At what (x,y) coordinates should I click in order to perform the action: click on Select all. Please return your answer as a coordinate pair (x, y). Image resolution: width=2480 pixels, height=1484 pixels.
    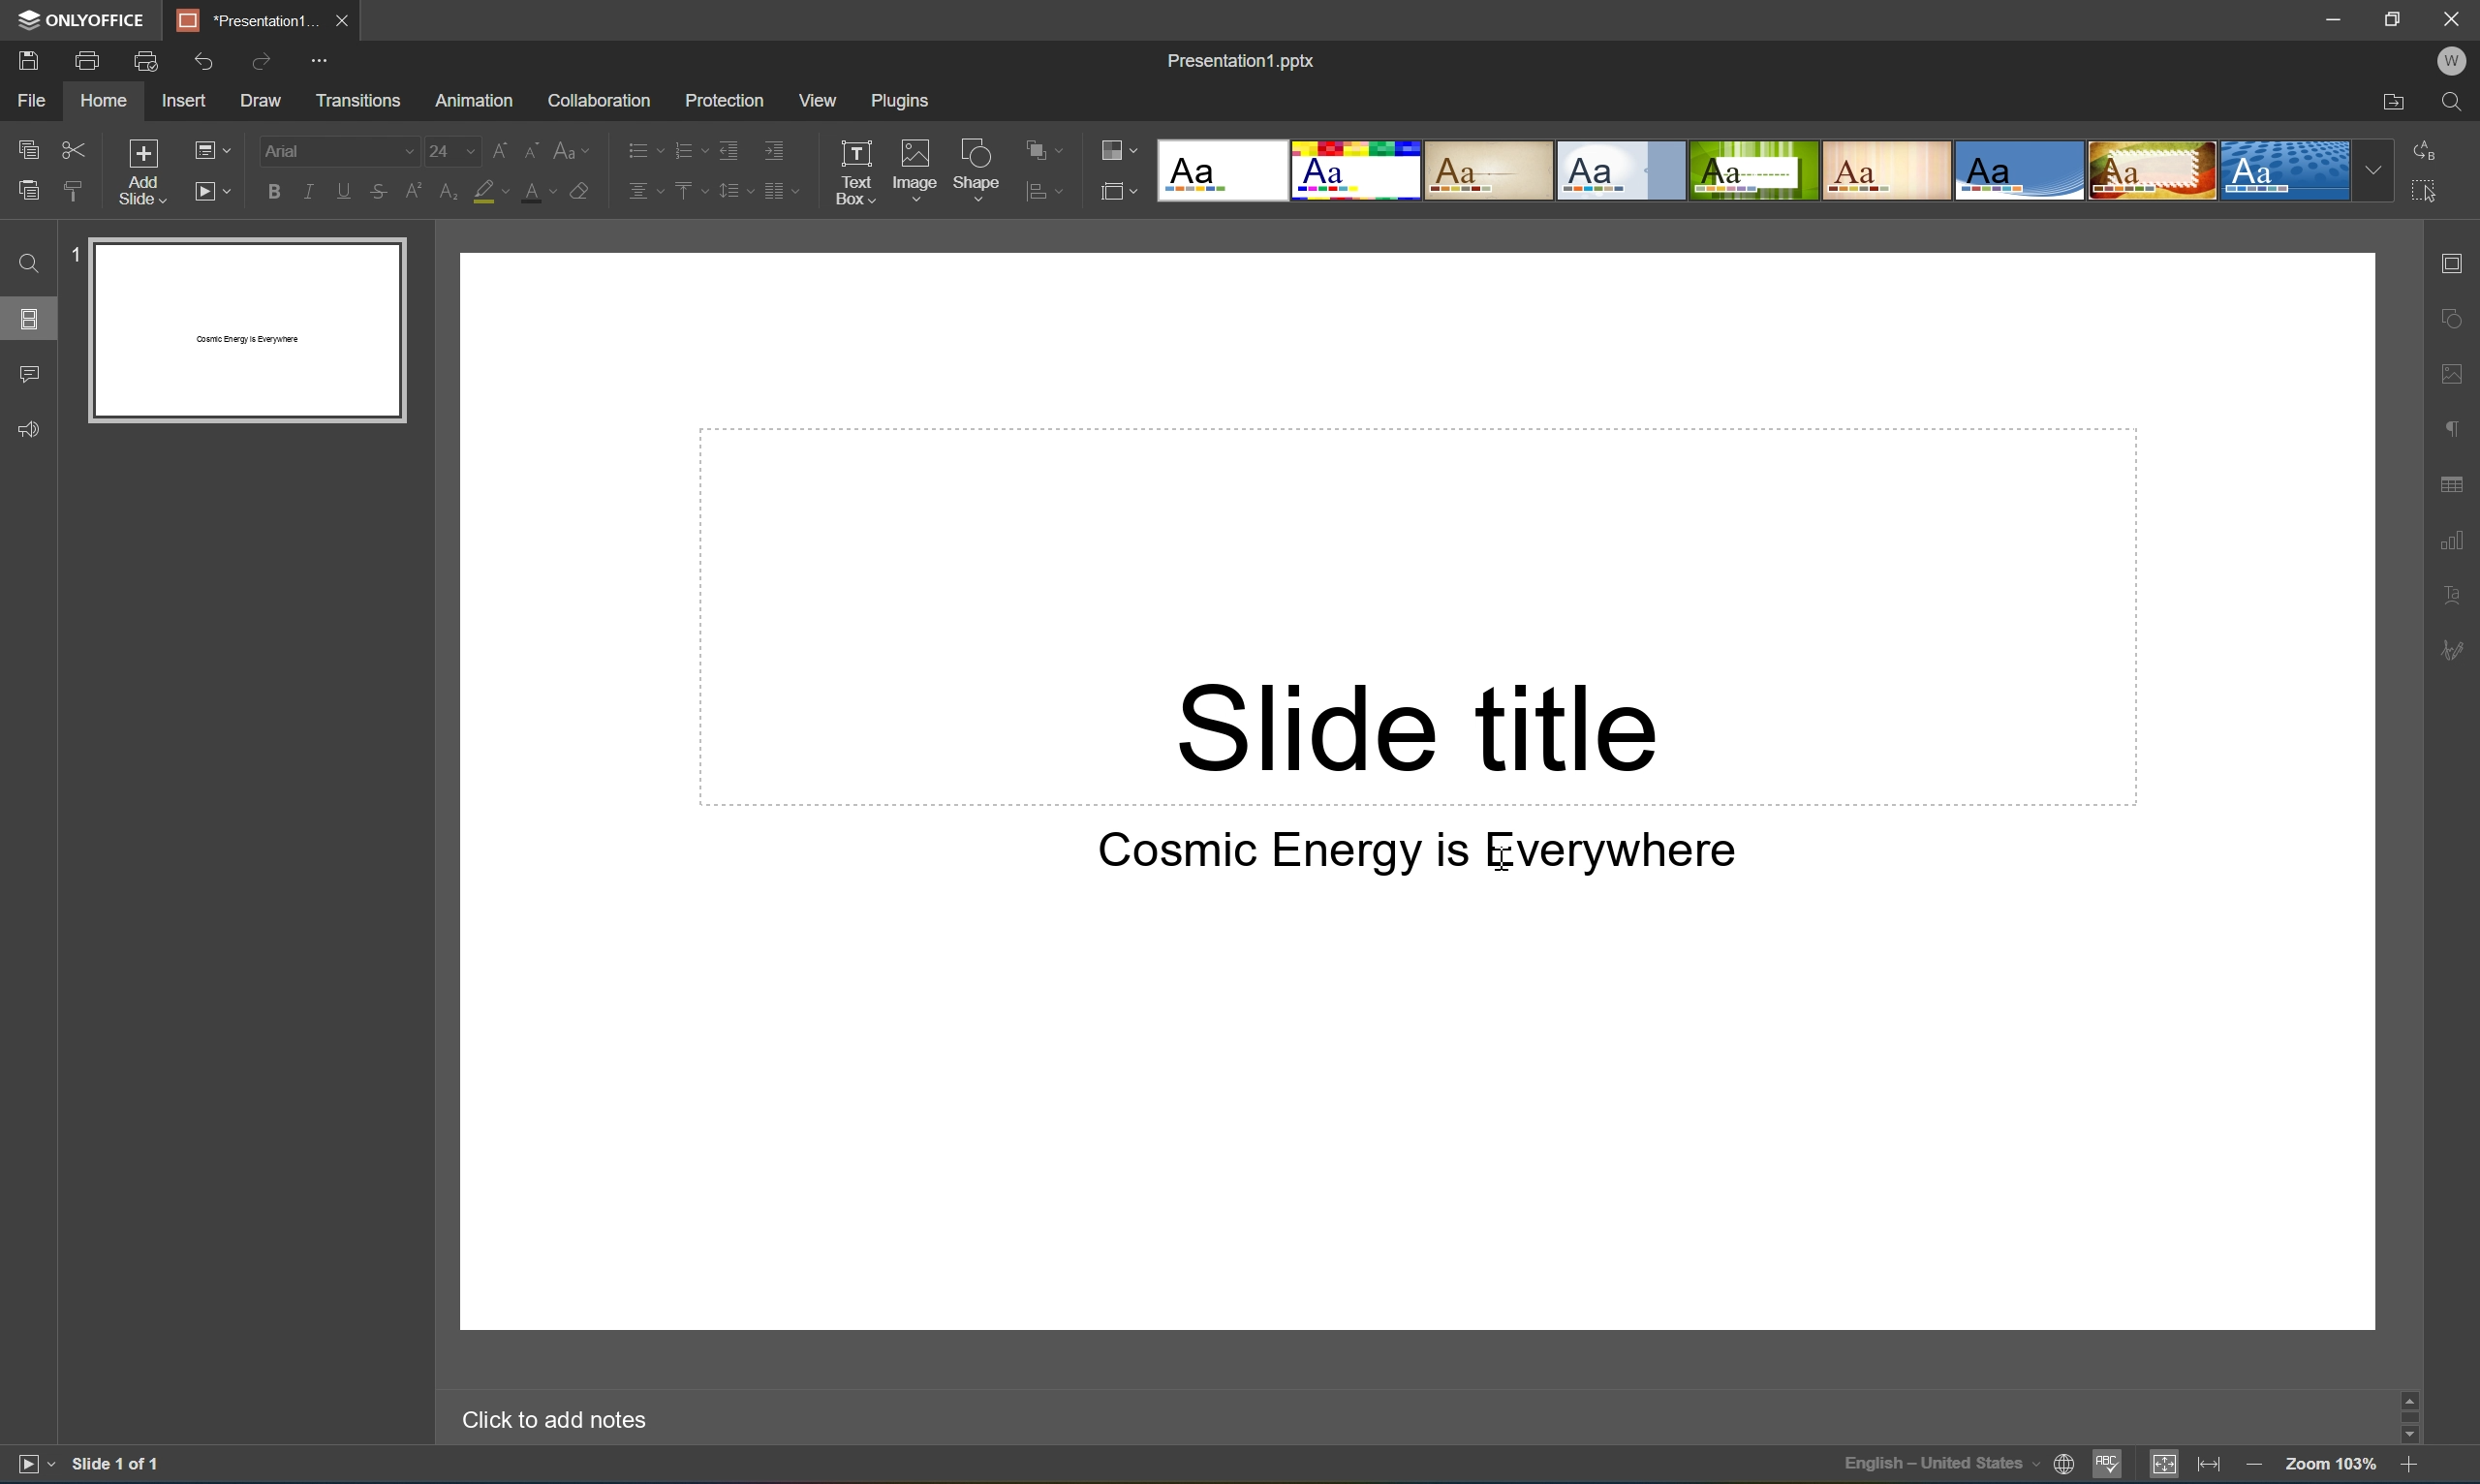
    Looking at the image, I should click on (2426, 188).